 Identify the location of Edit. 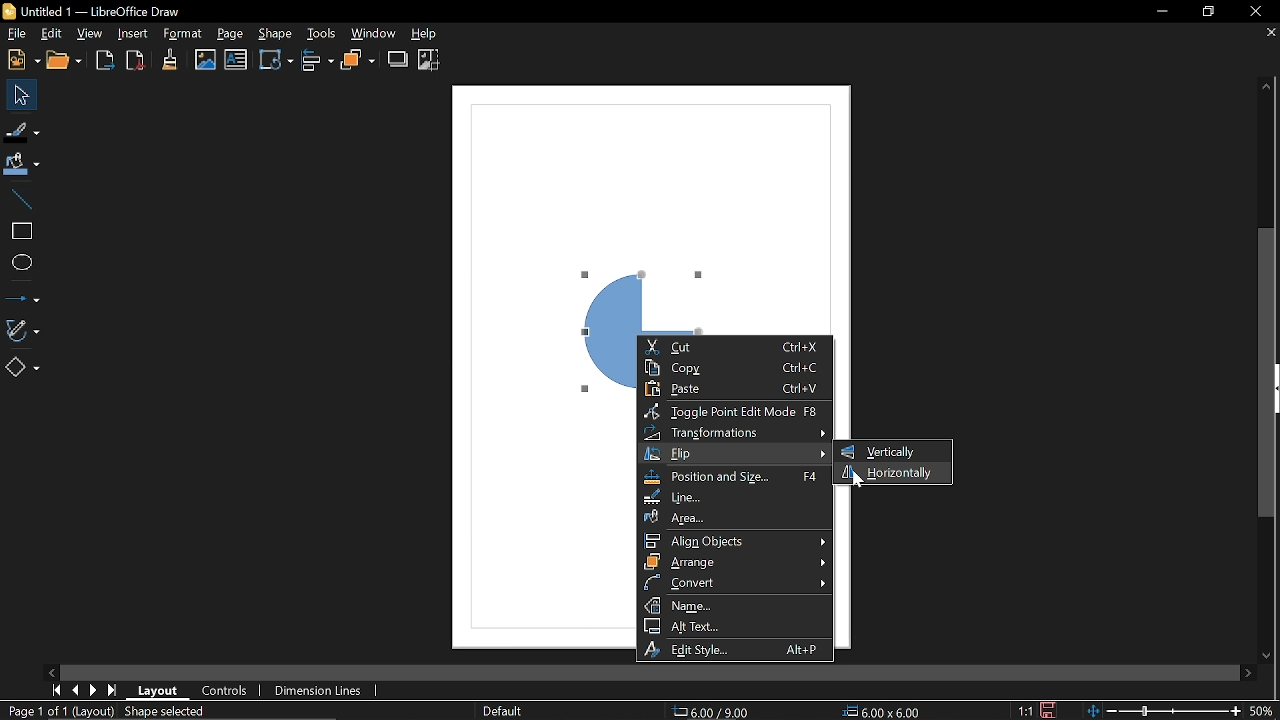
(51, 32).